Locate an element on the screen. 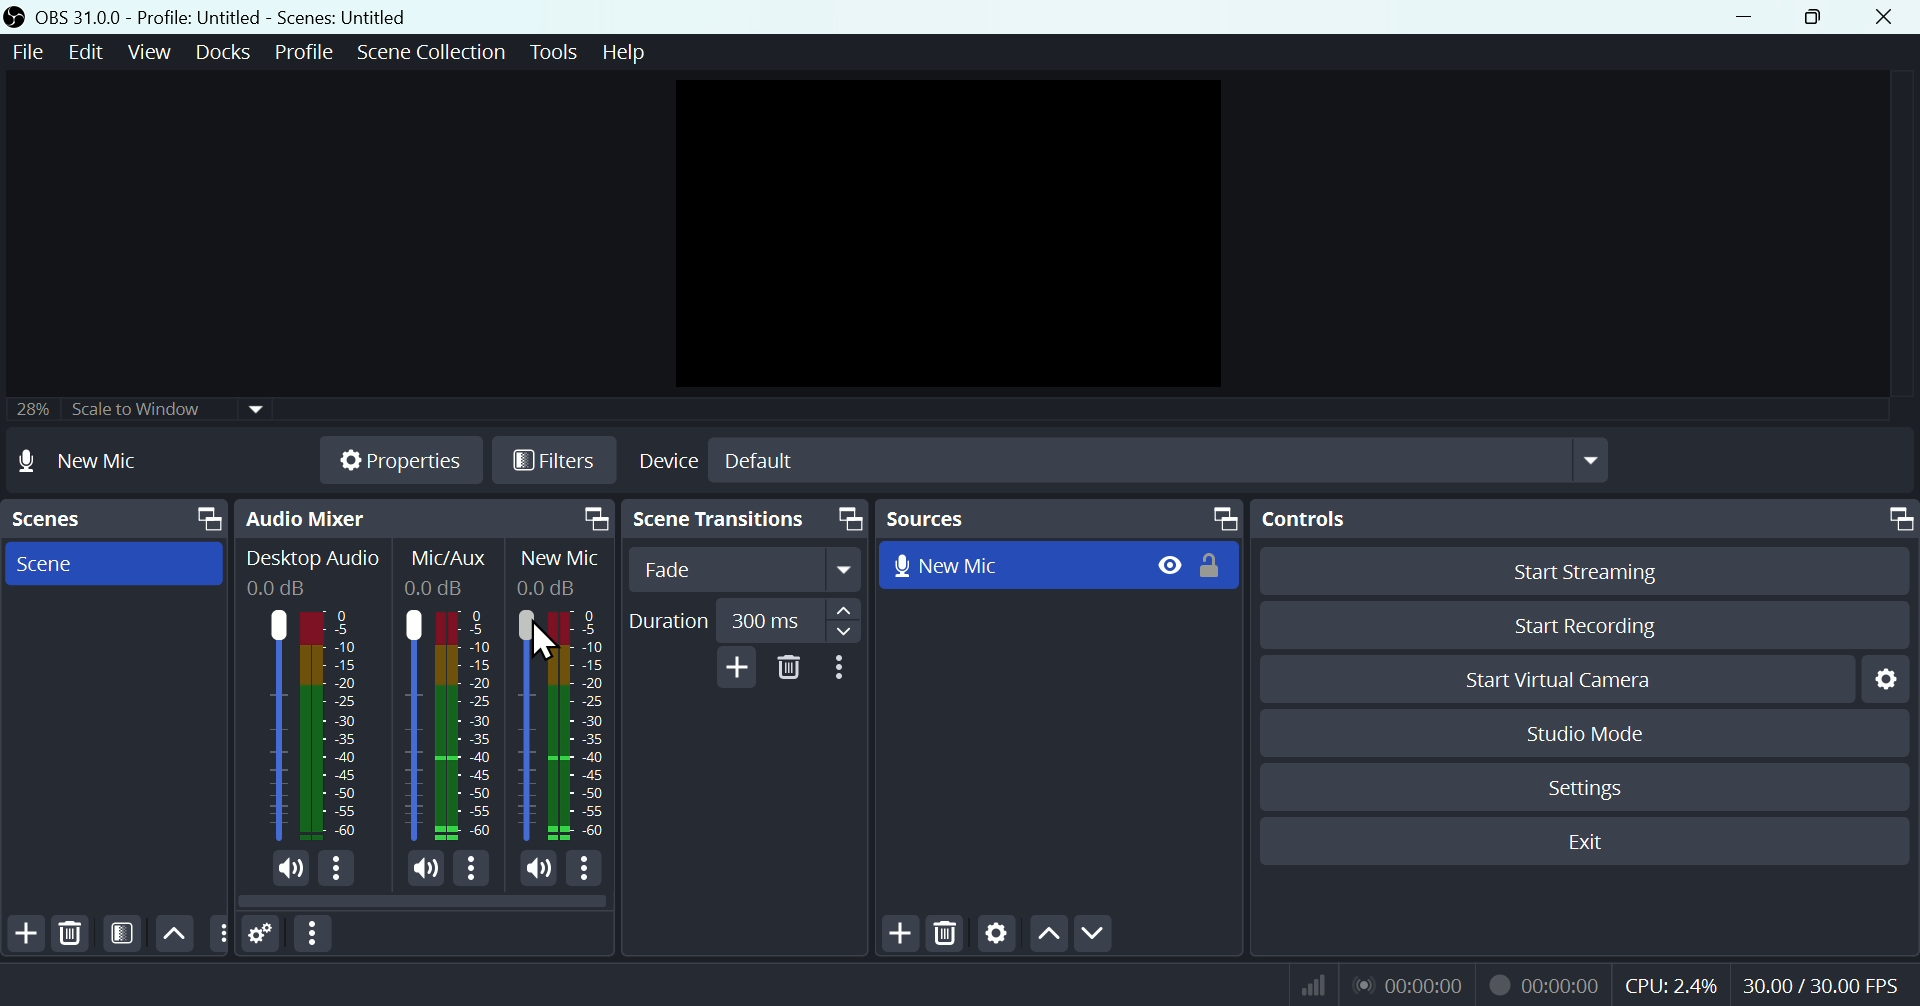 The width and height of the screenshot is (1920, 1006). New Mic is located at coordinates (561, 559).